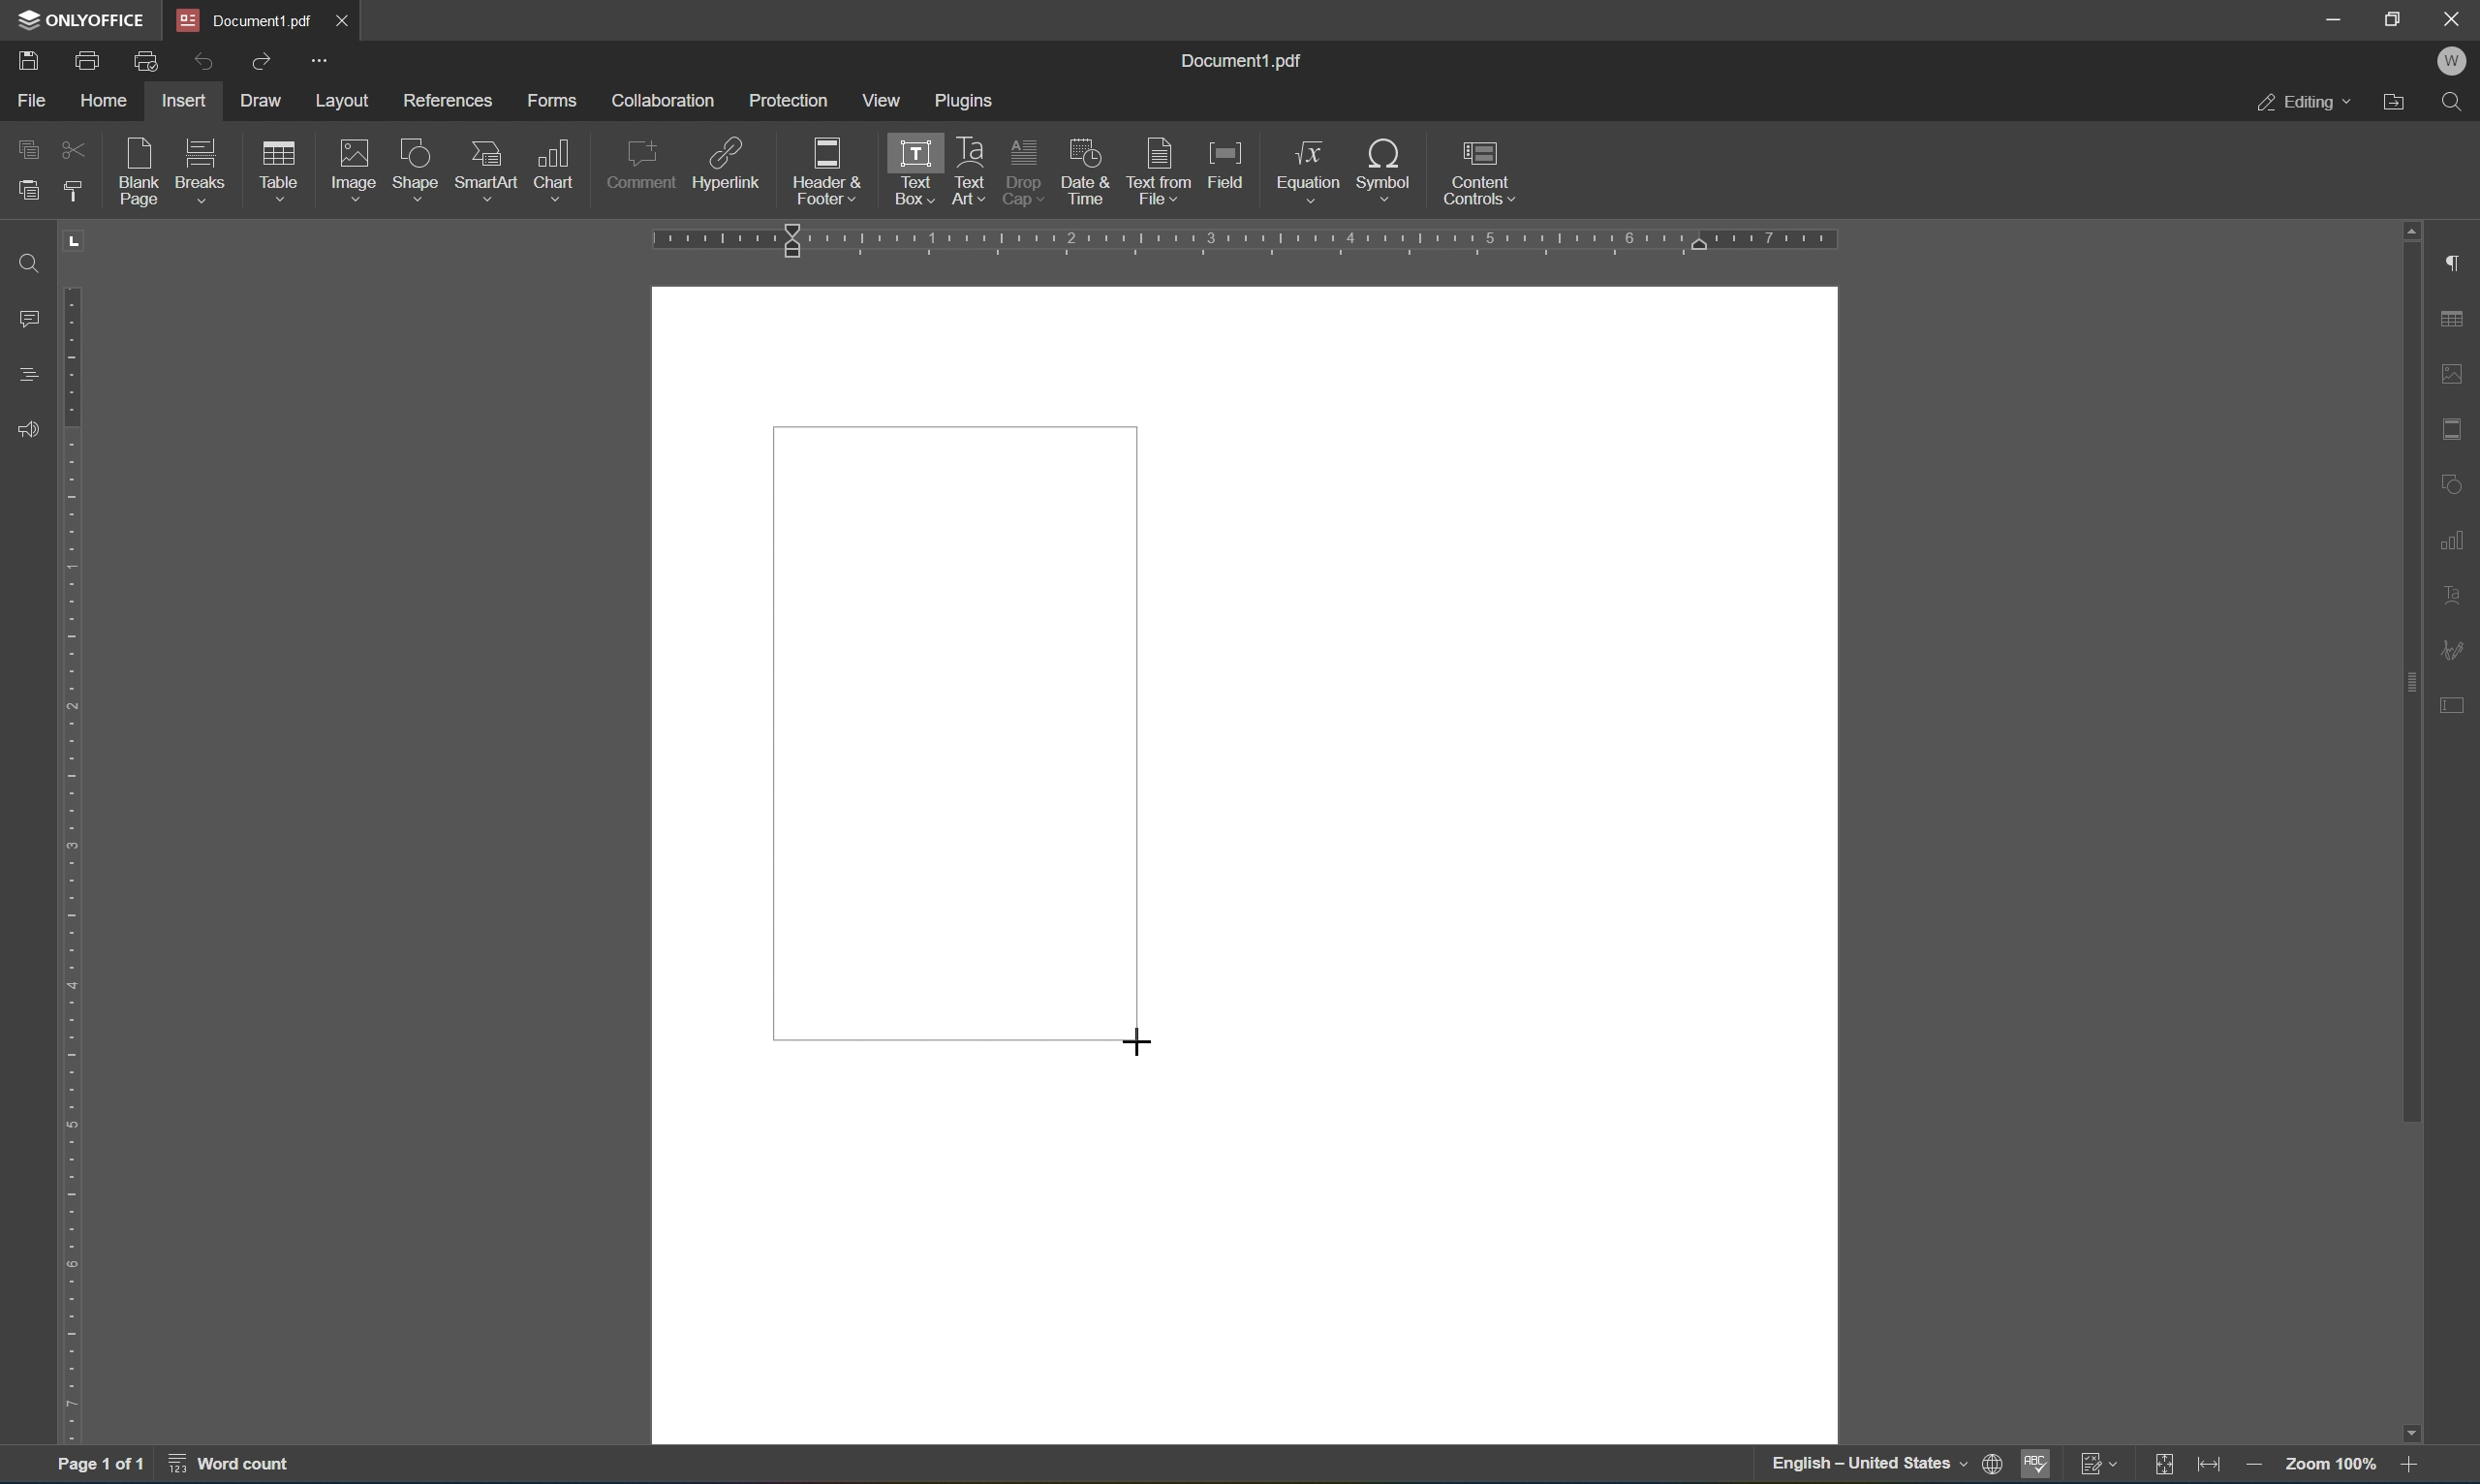  I want to click on copy style, so click(73, 191).